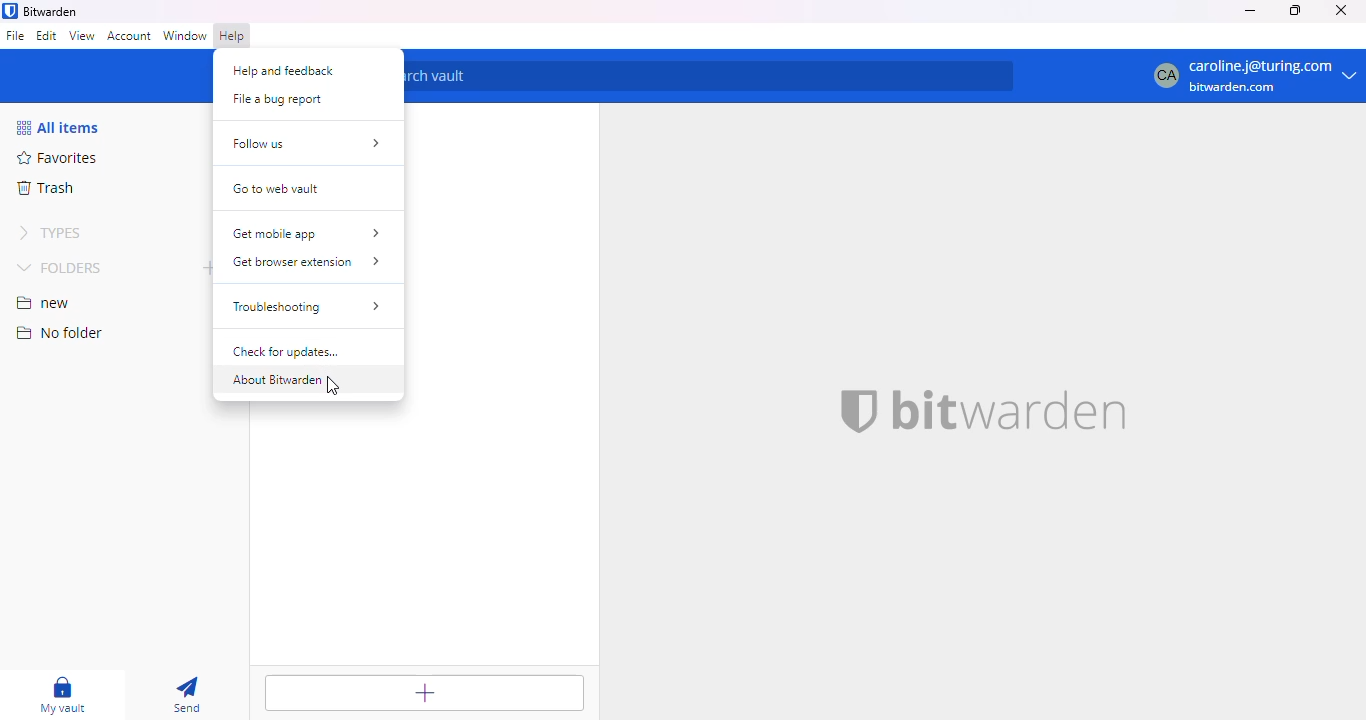 Image resolution: width=1366 pixels, height=720 pixels. I want to click on file, so click(16, 35).